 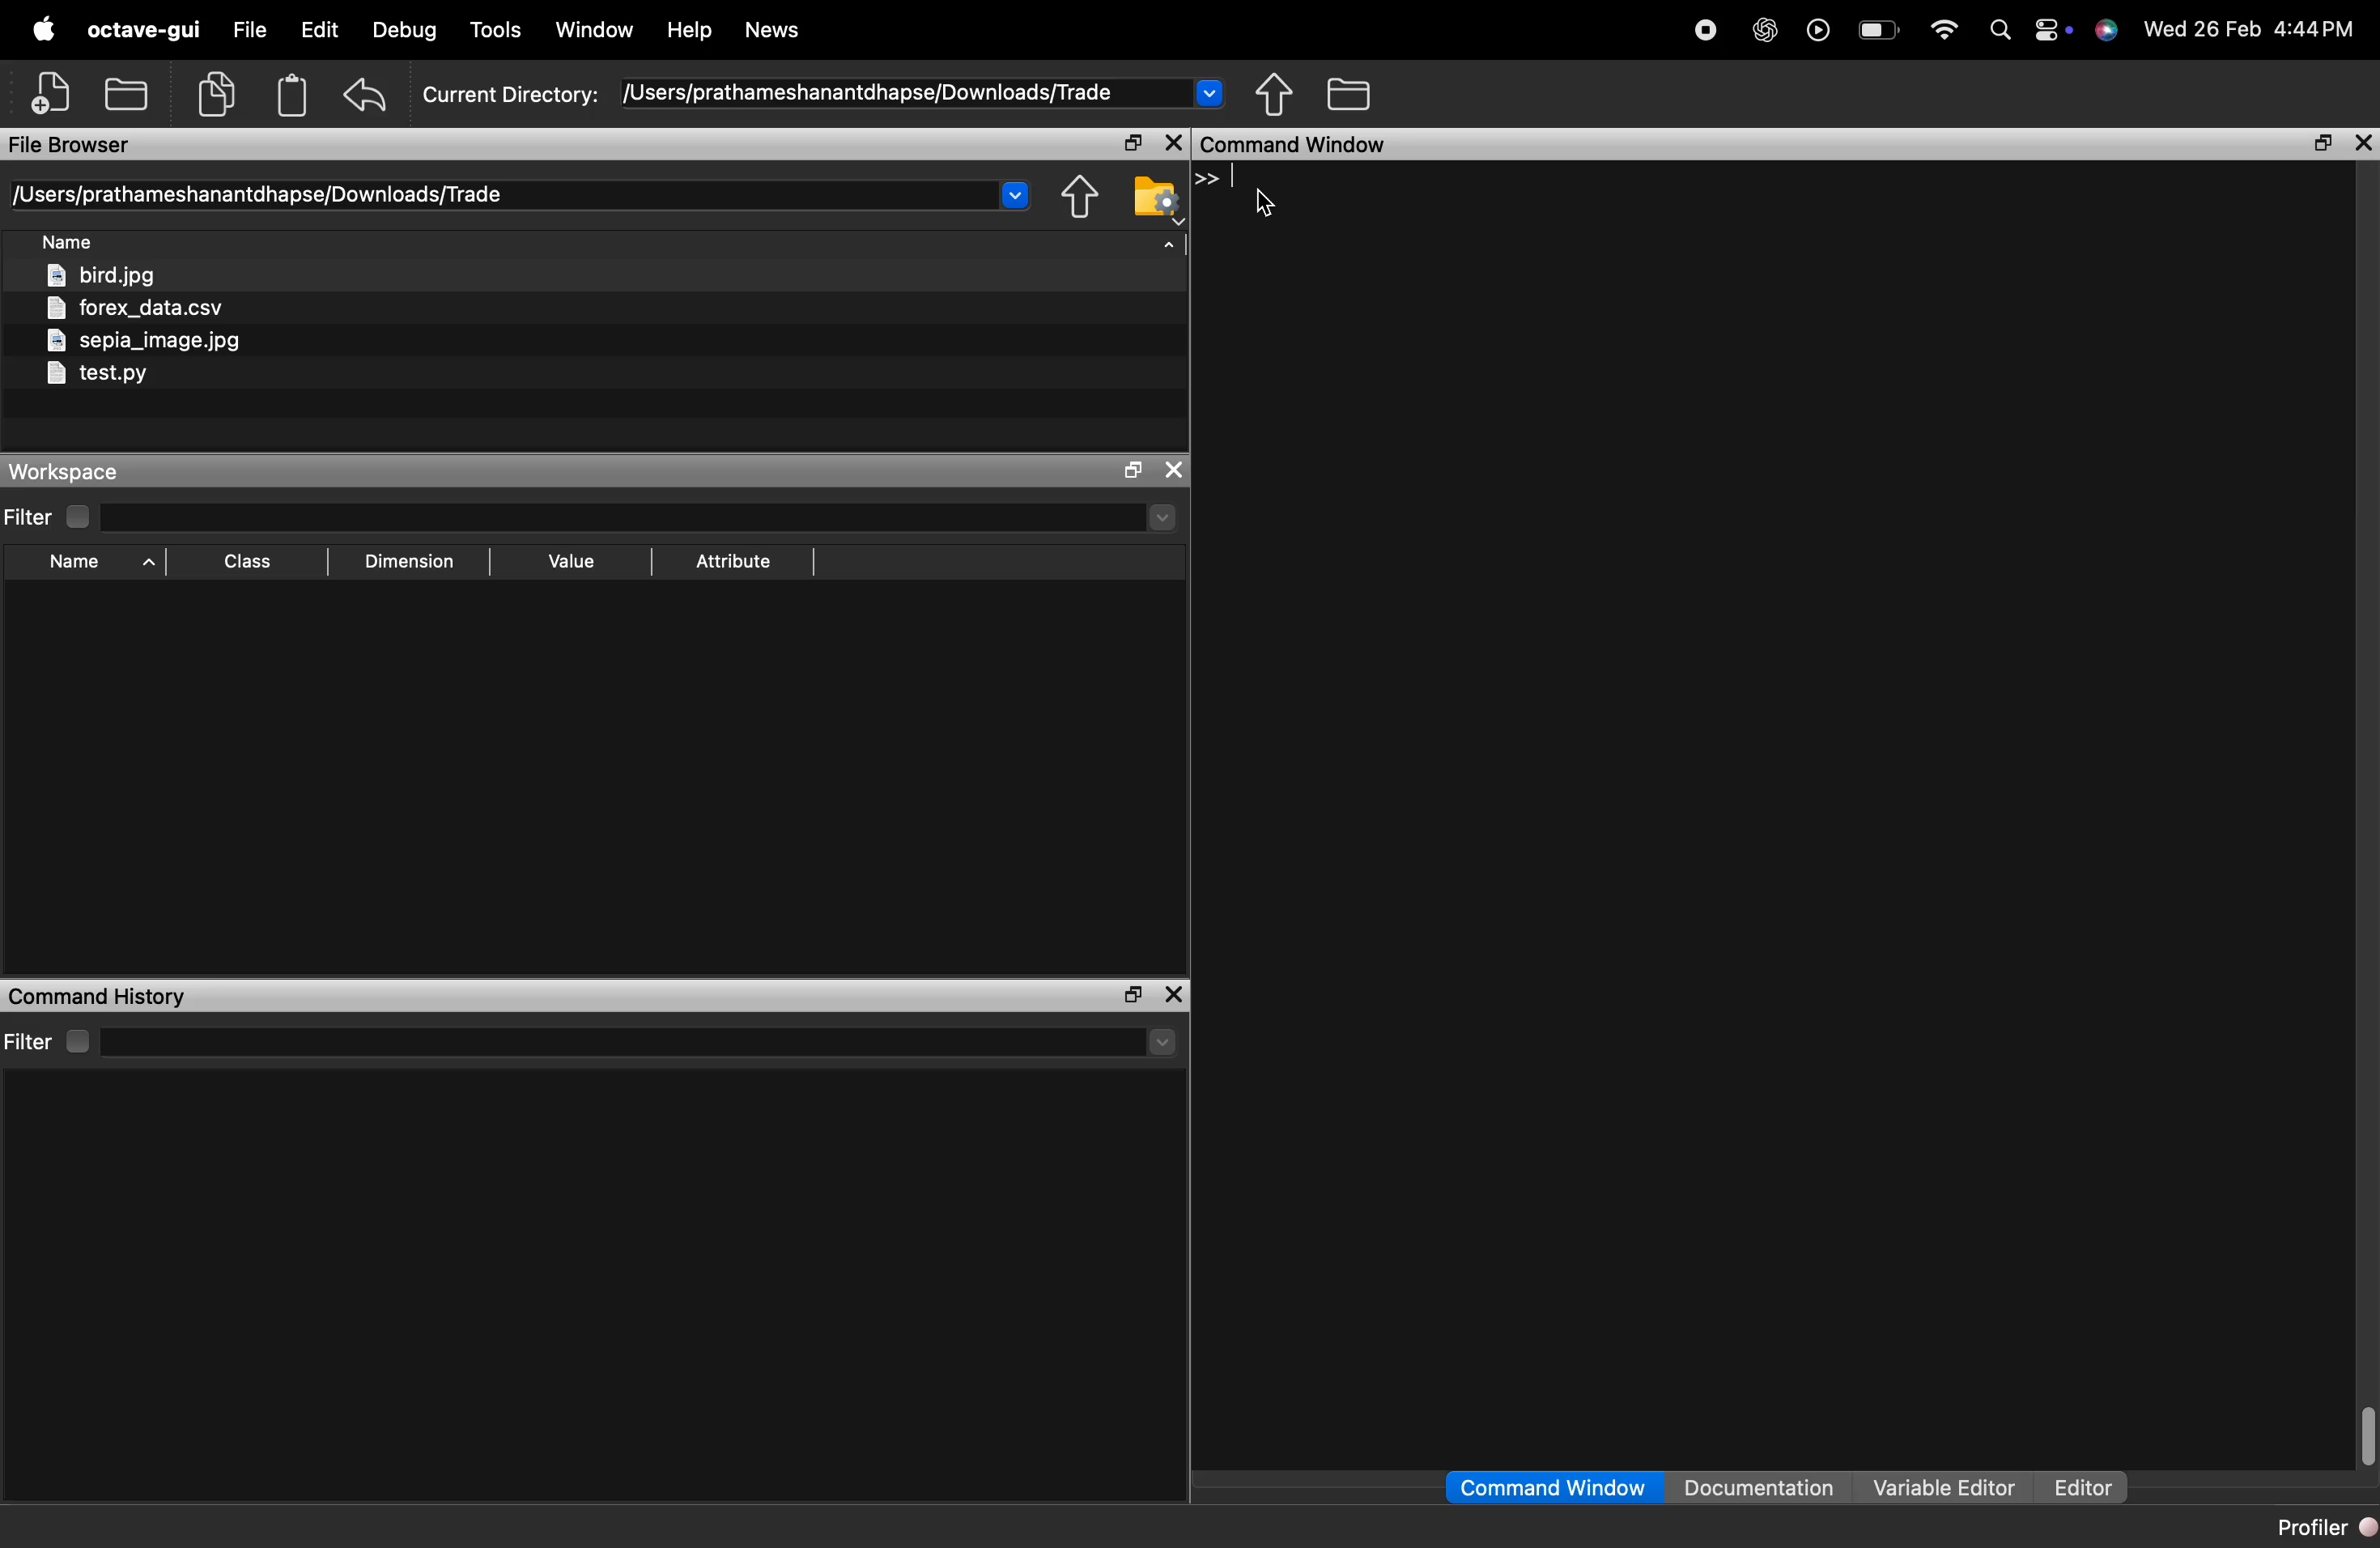 I want to click on Drop-down , so click(x=1016, y=192).